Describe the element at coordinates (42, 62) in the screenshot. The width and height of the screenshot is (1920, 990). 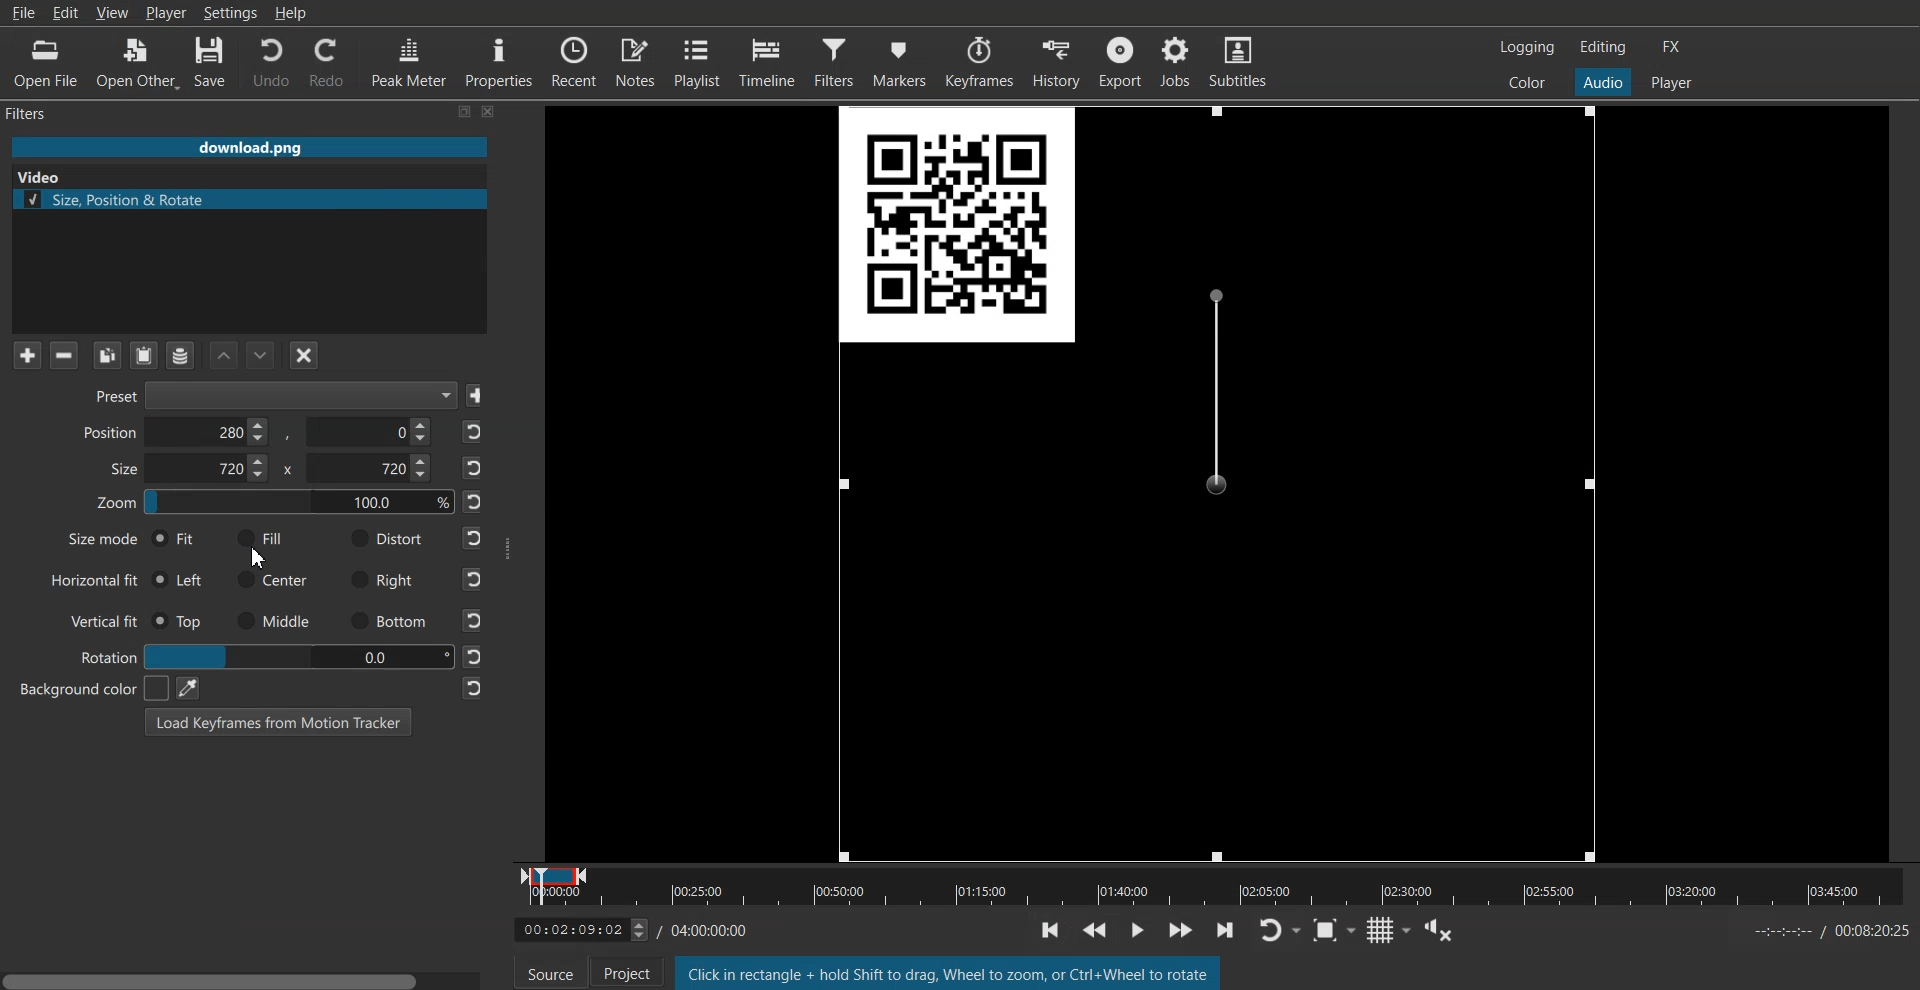
I see `Open File` at that location.